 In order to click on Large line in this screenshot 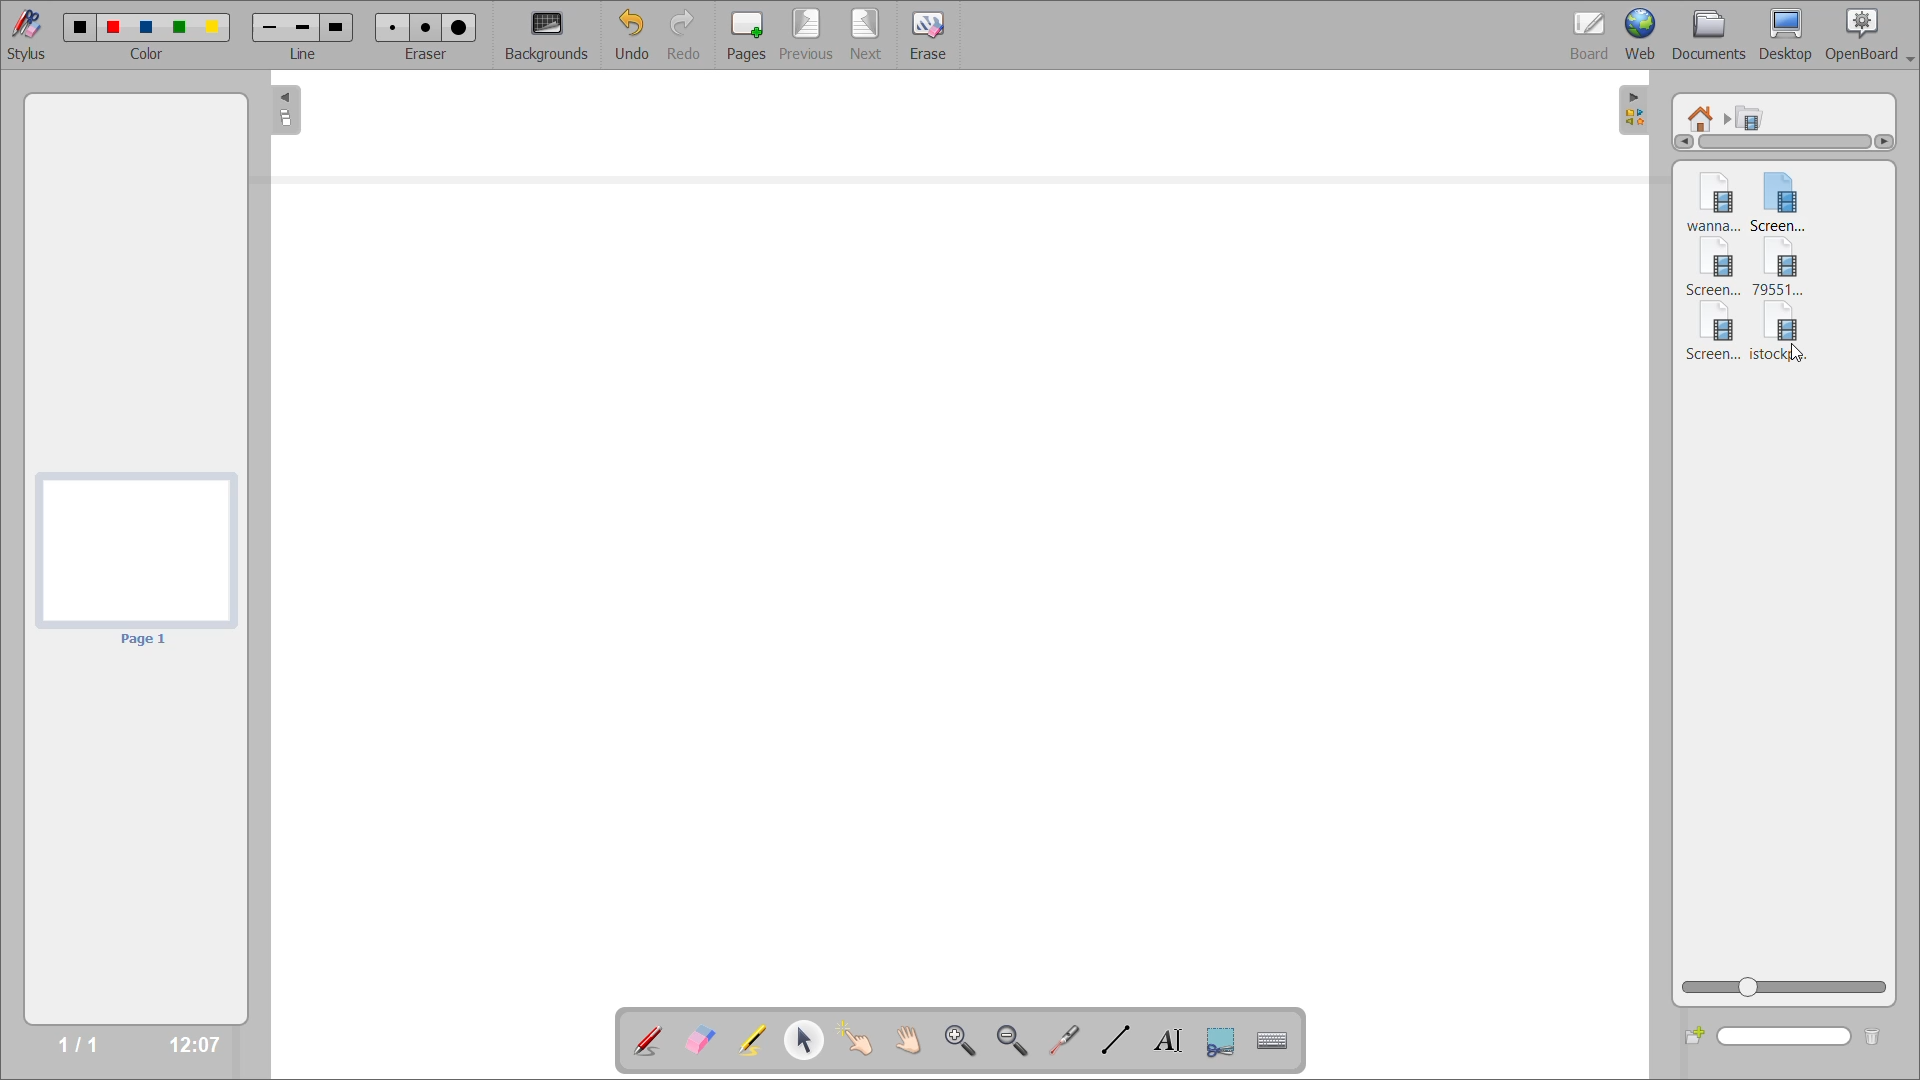, I will do `click(337, 27)`.